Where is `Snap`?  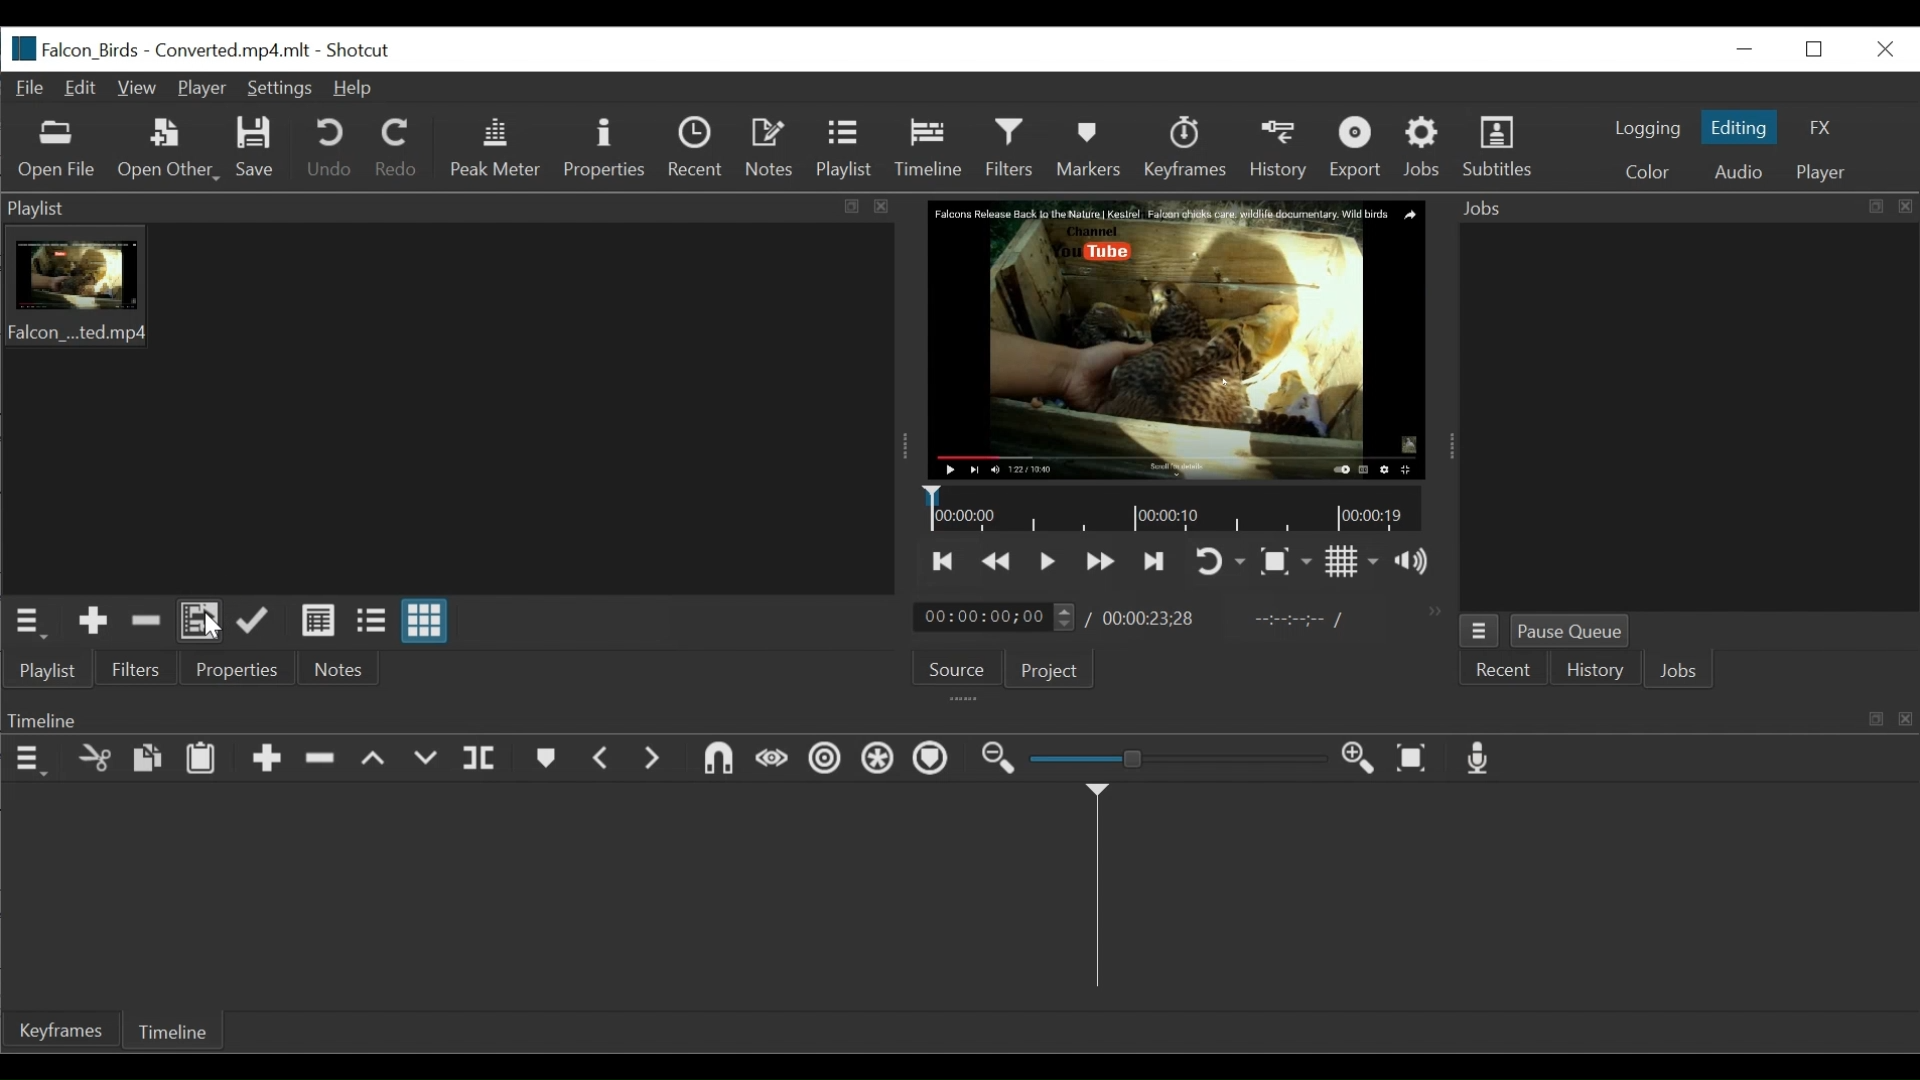
Snap is located at coordinates (721, 760).